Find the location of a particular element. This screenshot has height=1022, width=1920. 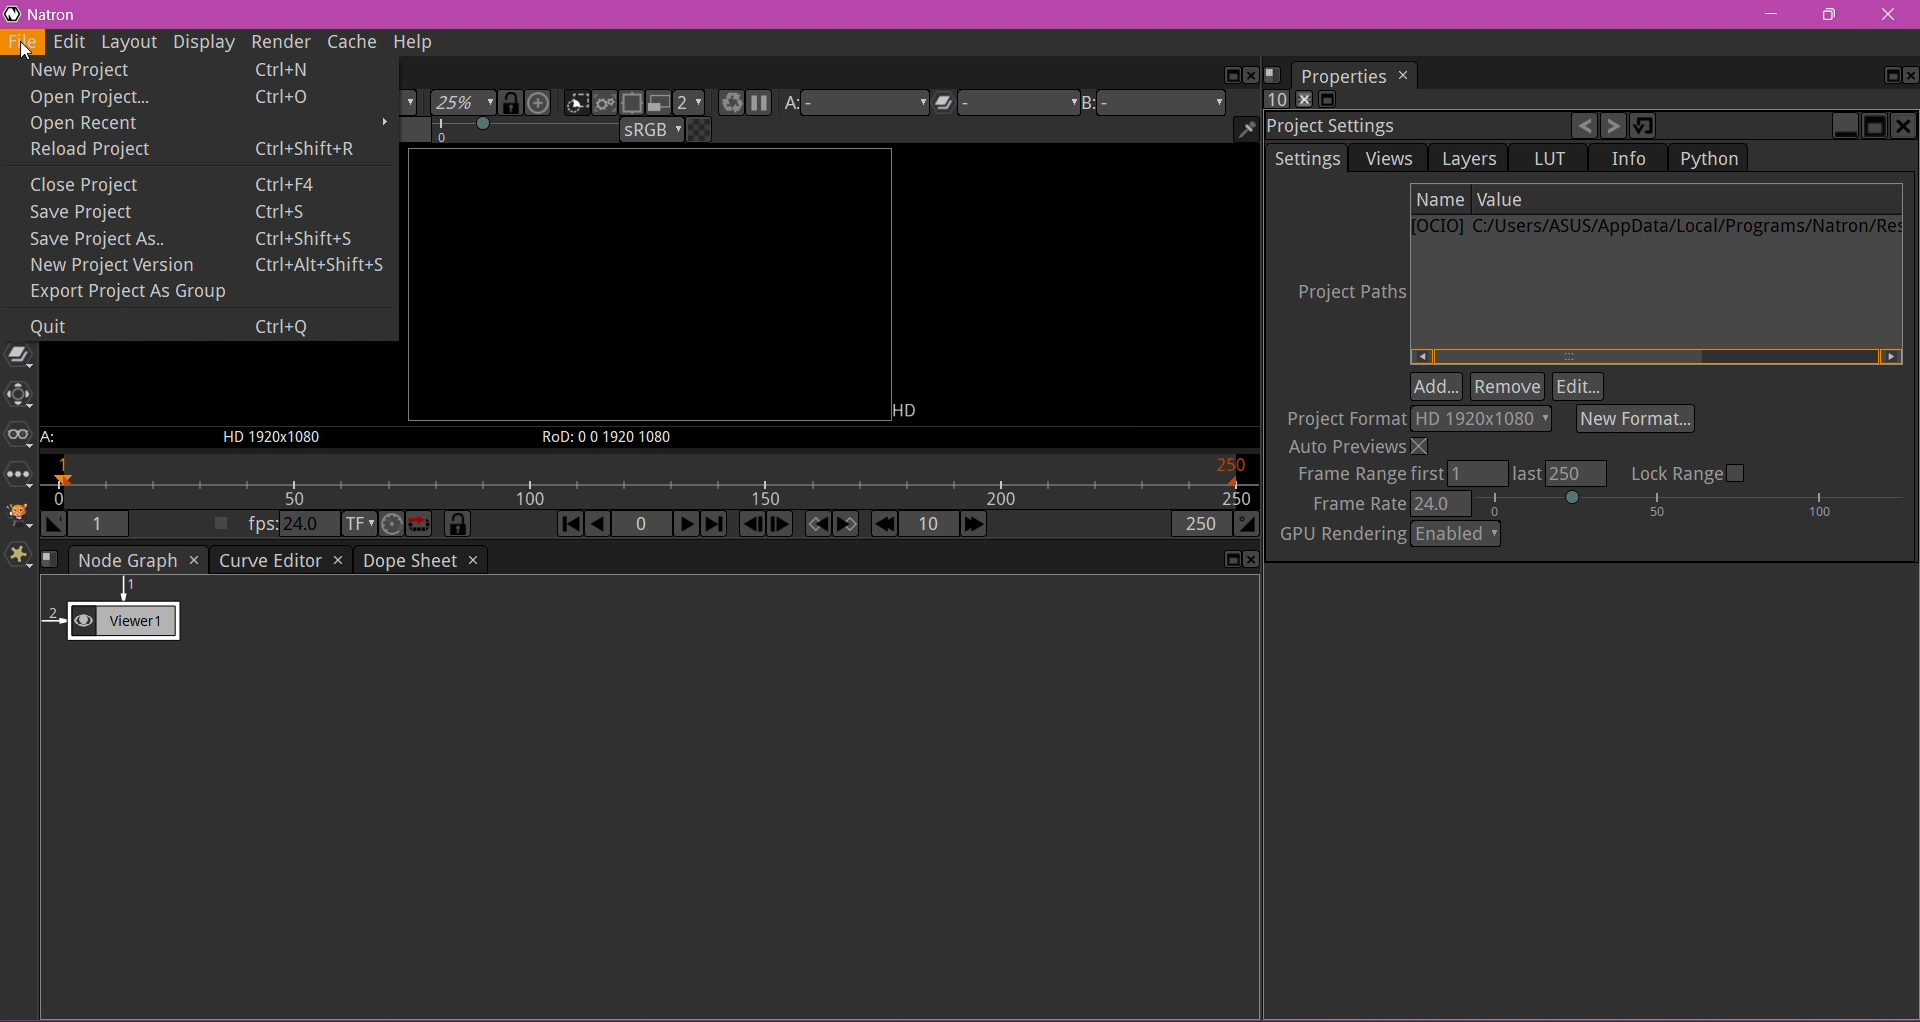

When unchecked, the playback framerate is automatically set from the Viewer A Input. When checked, the user setting in used the user   is located at coordinates (219, 525).